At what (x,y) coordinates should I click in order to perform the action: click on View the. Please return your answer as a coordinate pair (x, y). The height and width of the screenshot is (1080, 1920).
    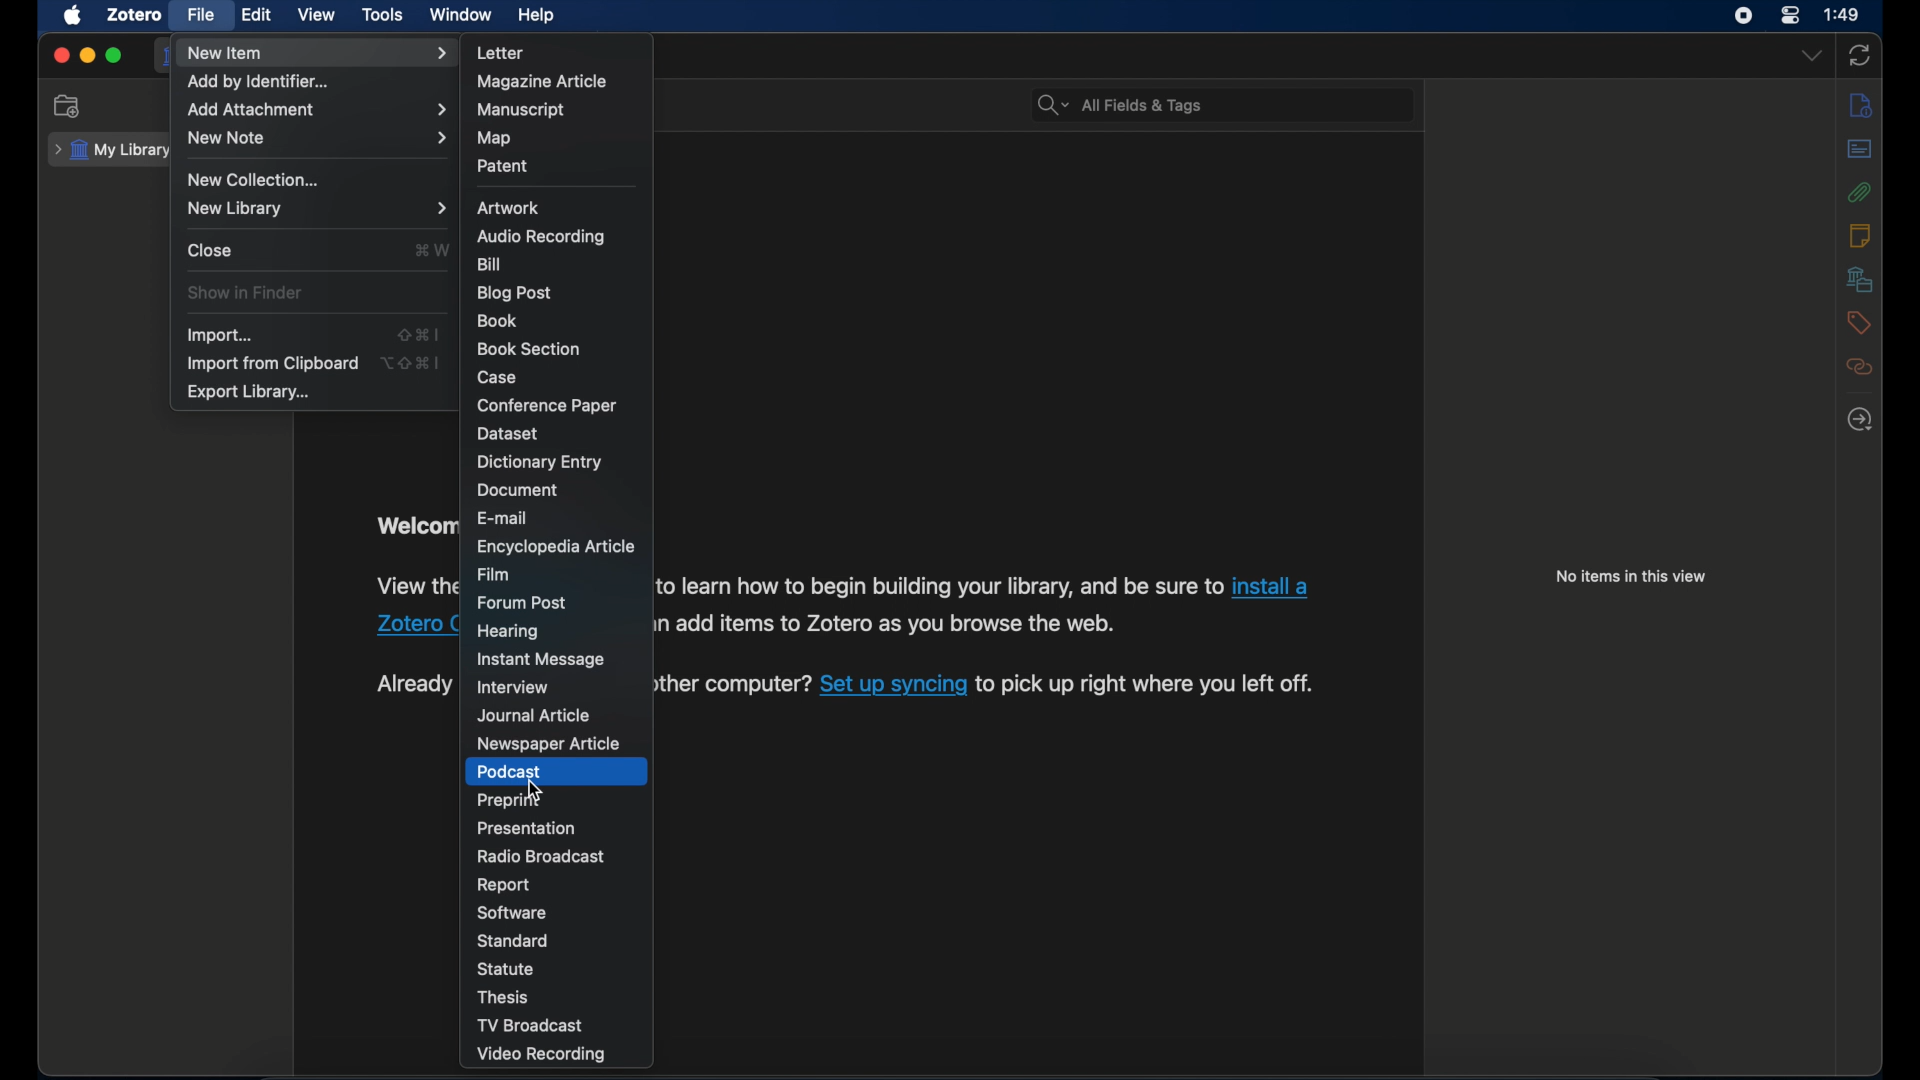
    Looking at the image, I should click on (413, 585).